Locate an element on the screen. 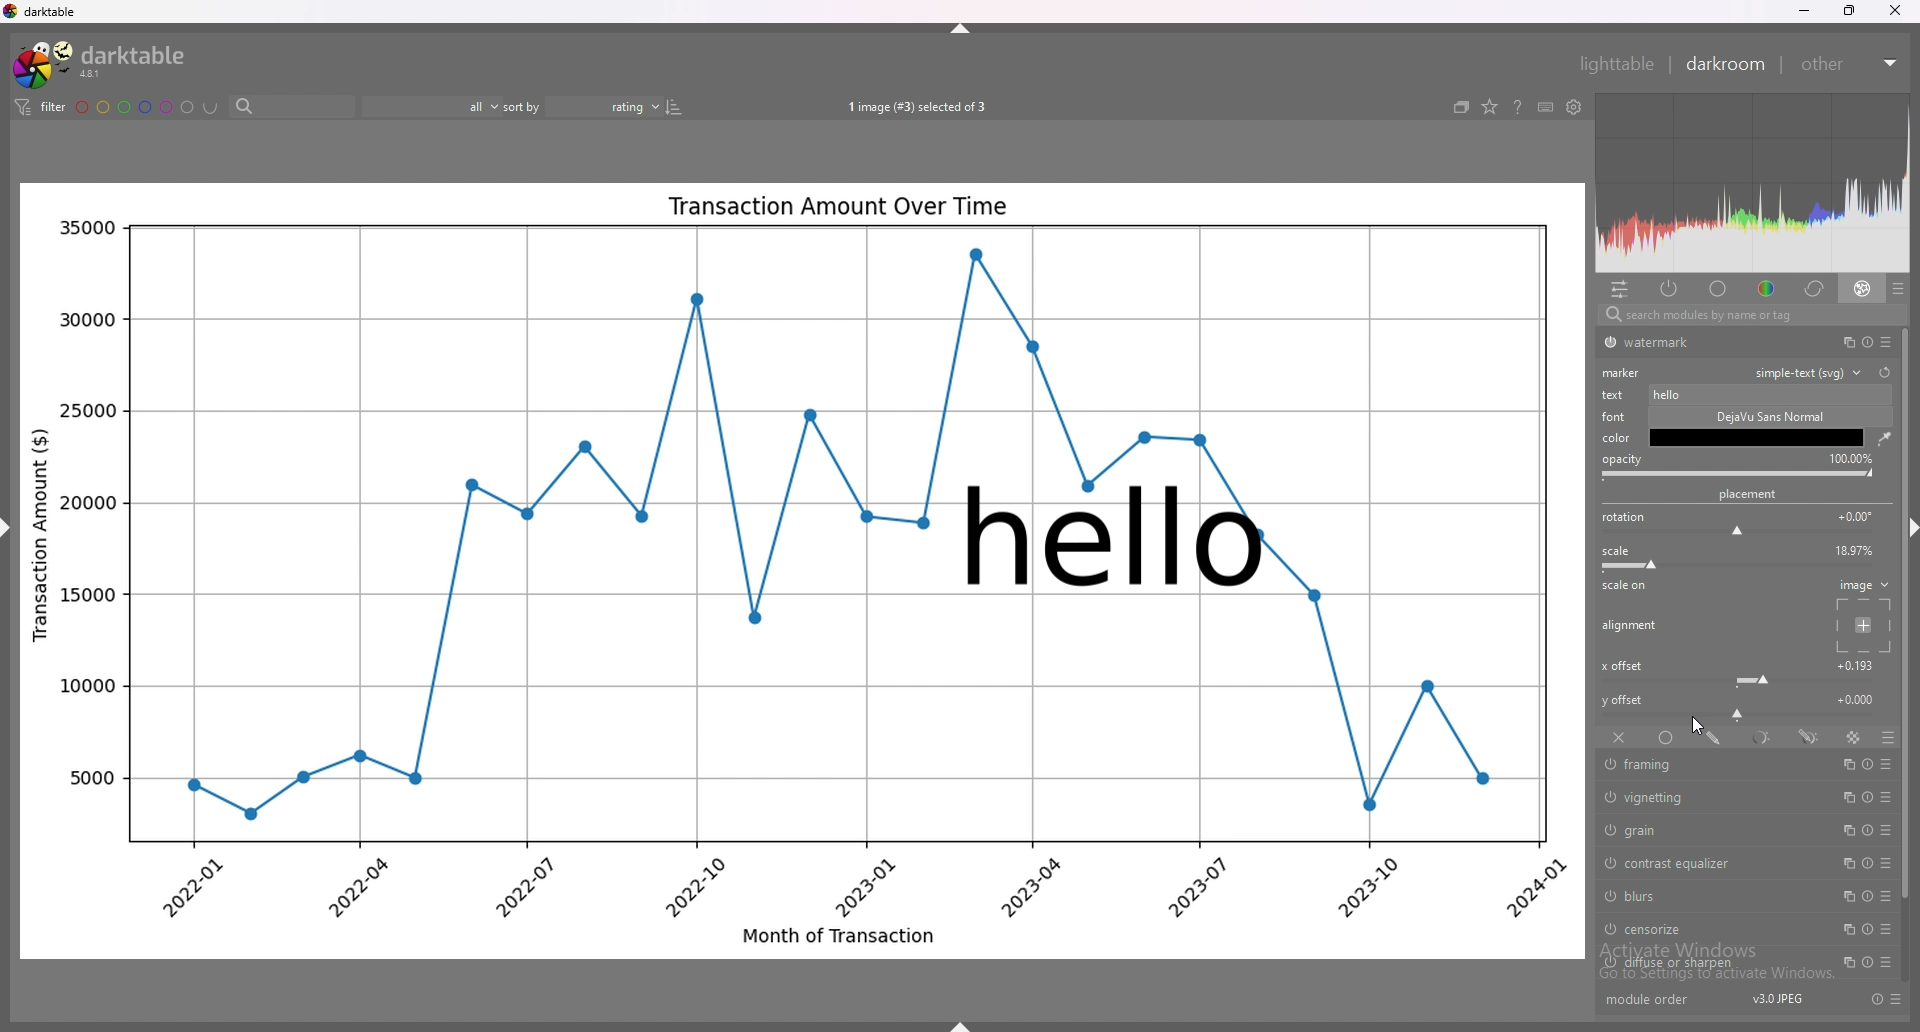  censorize is located at coordinates (1702, 928).